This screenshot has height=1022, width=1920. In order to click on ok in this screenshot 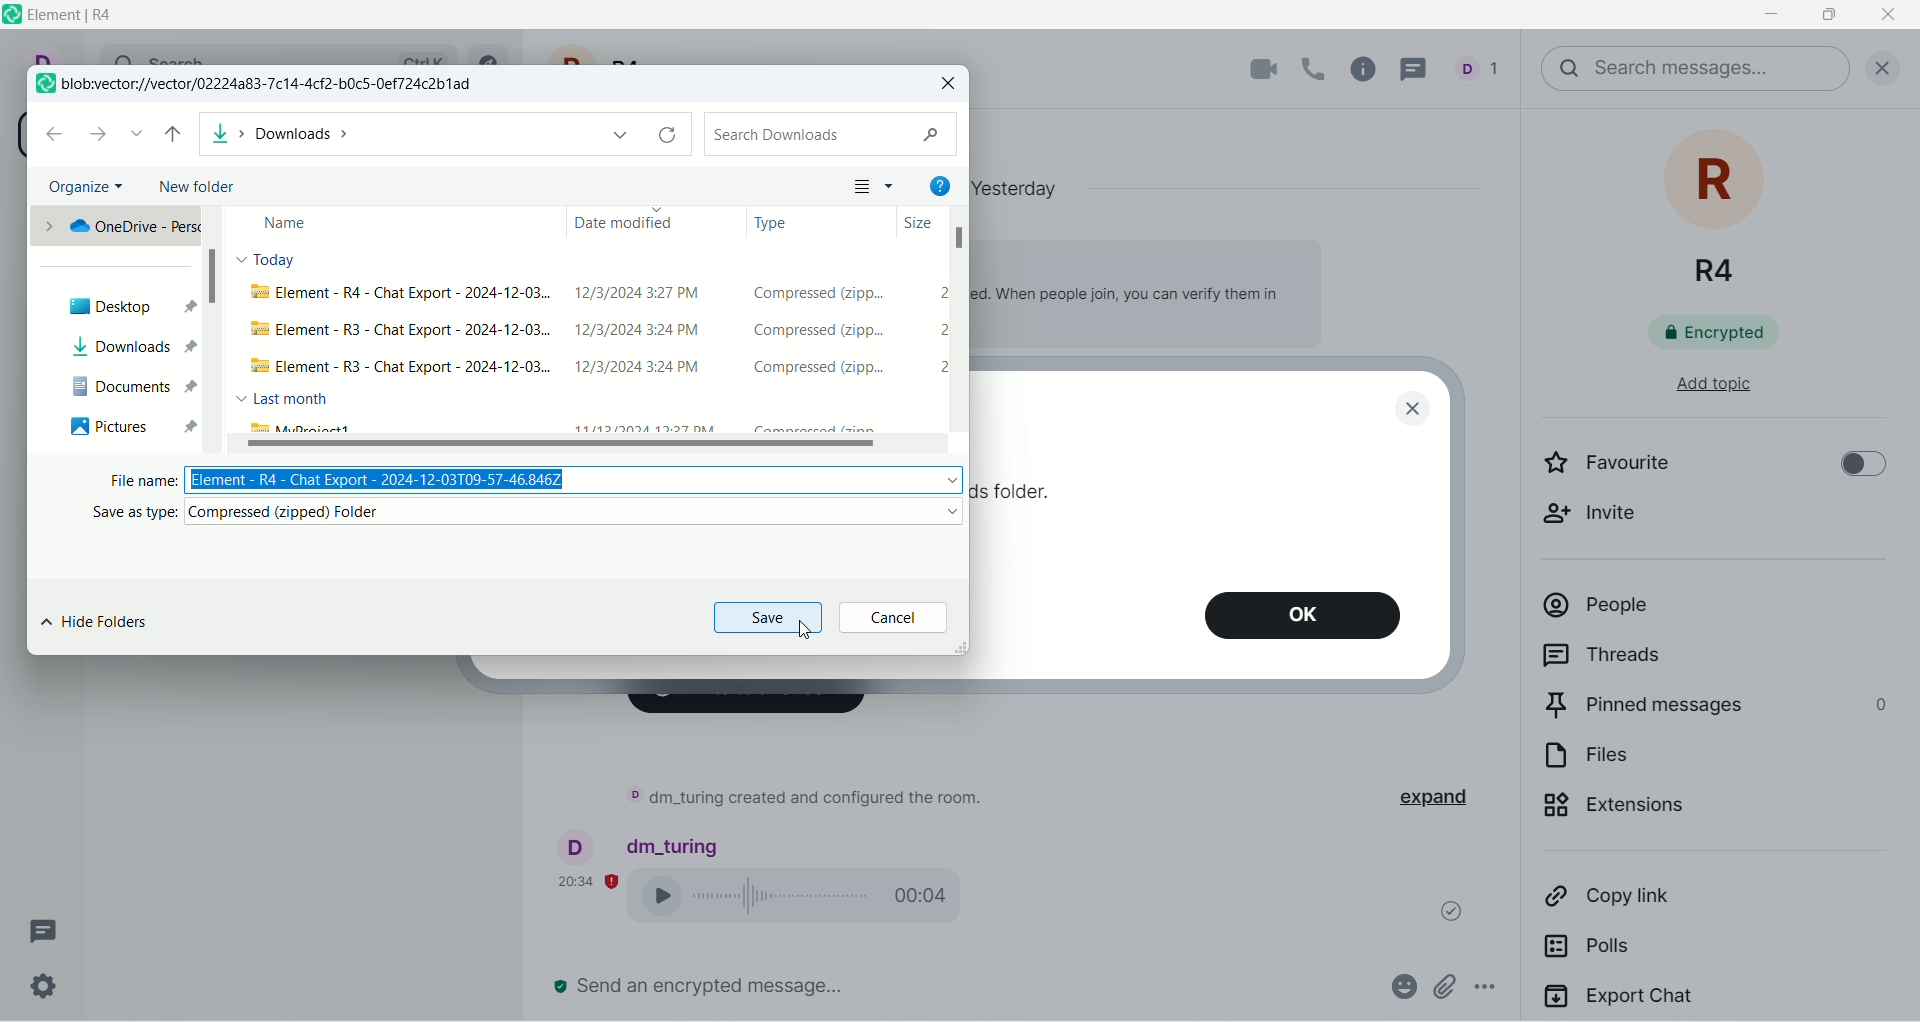, I will do `click(1311, 620)`.